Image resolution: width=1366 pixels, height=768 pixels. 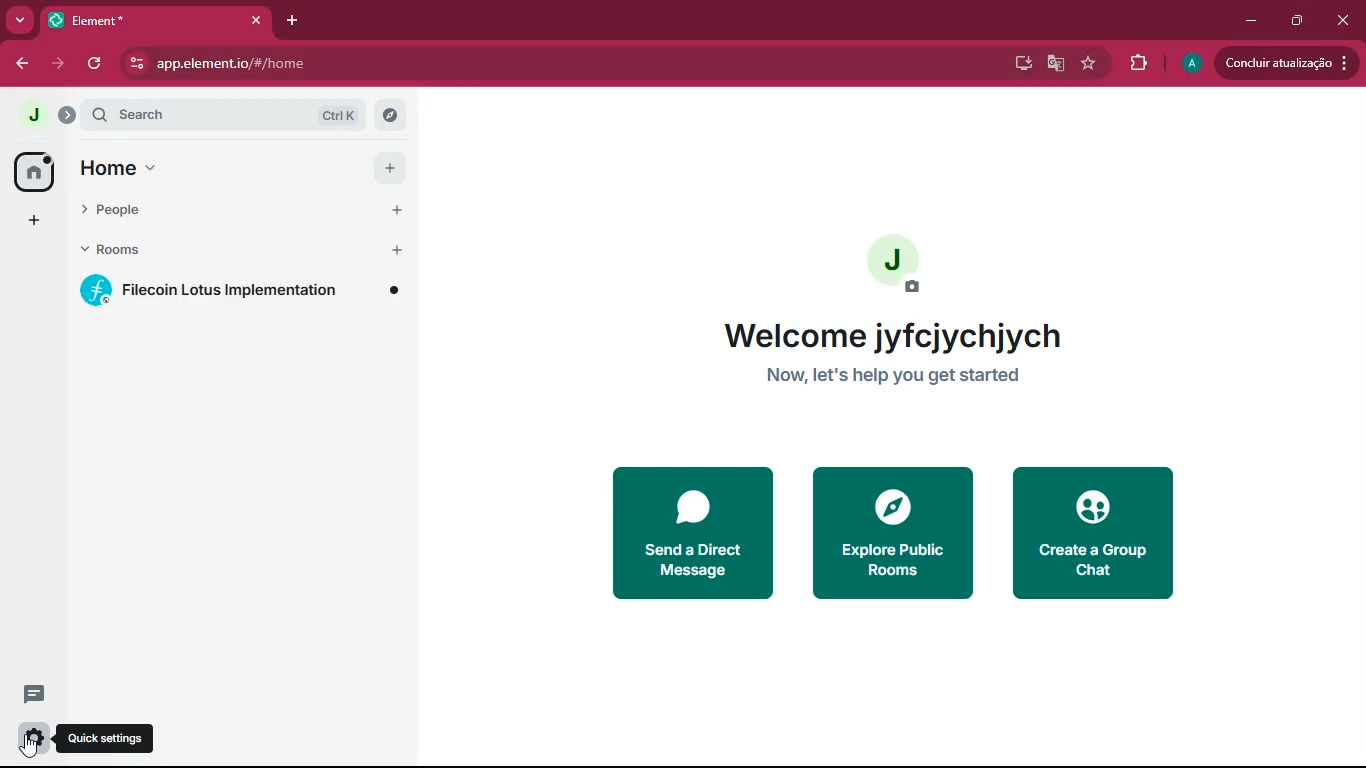 I want to click on threads, so click(x=33, y=694).